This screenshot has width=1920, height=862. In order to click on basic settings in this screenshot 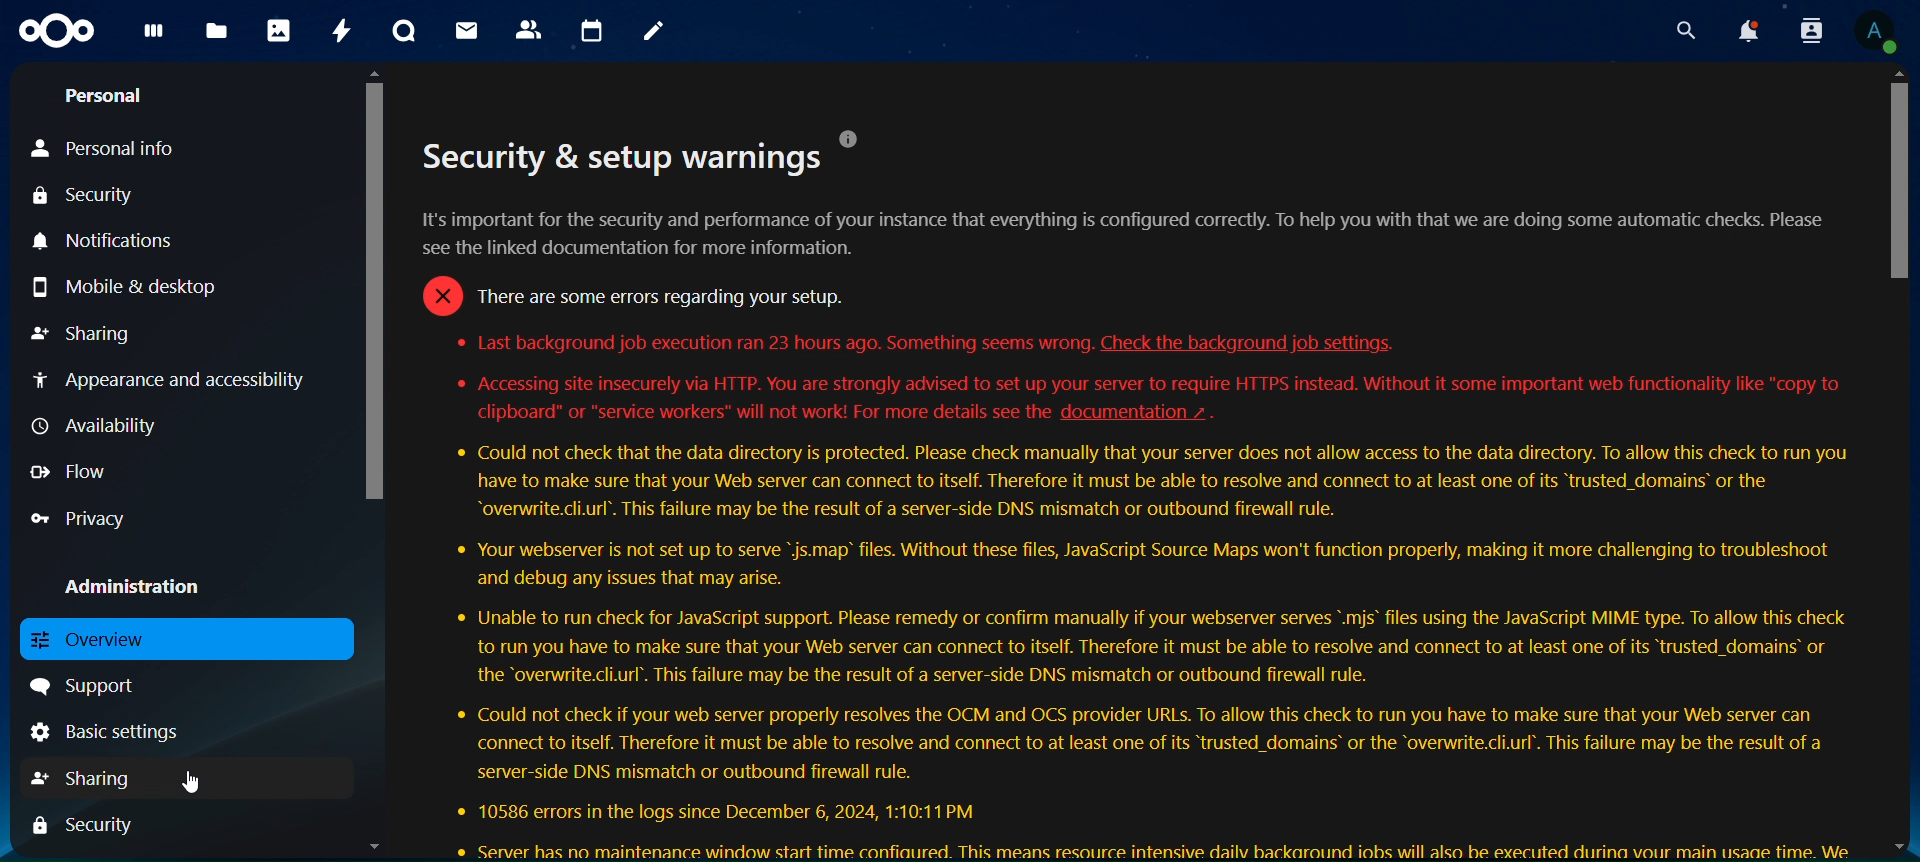, I will do `click(122, 733)`.